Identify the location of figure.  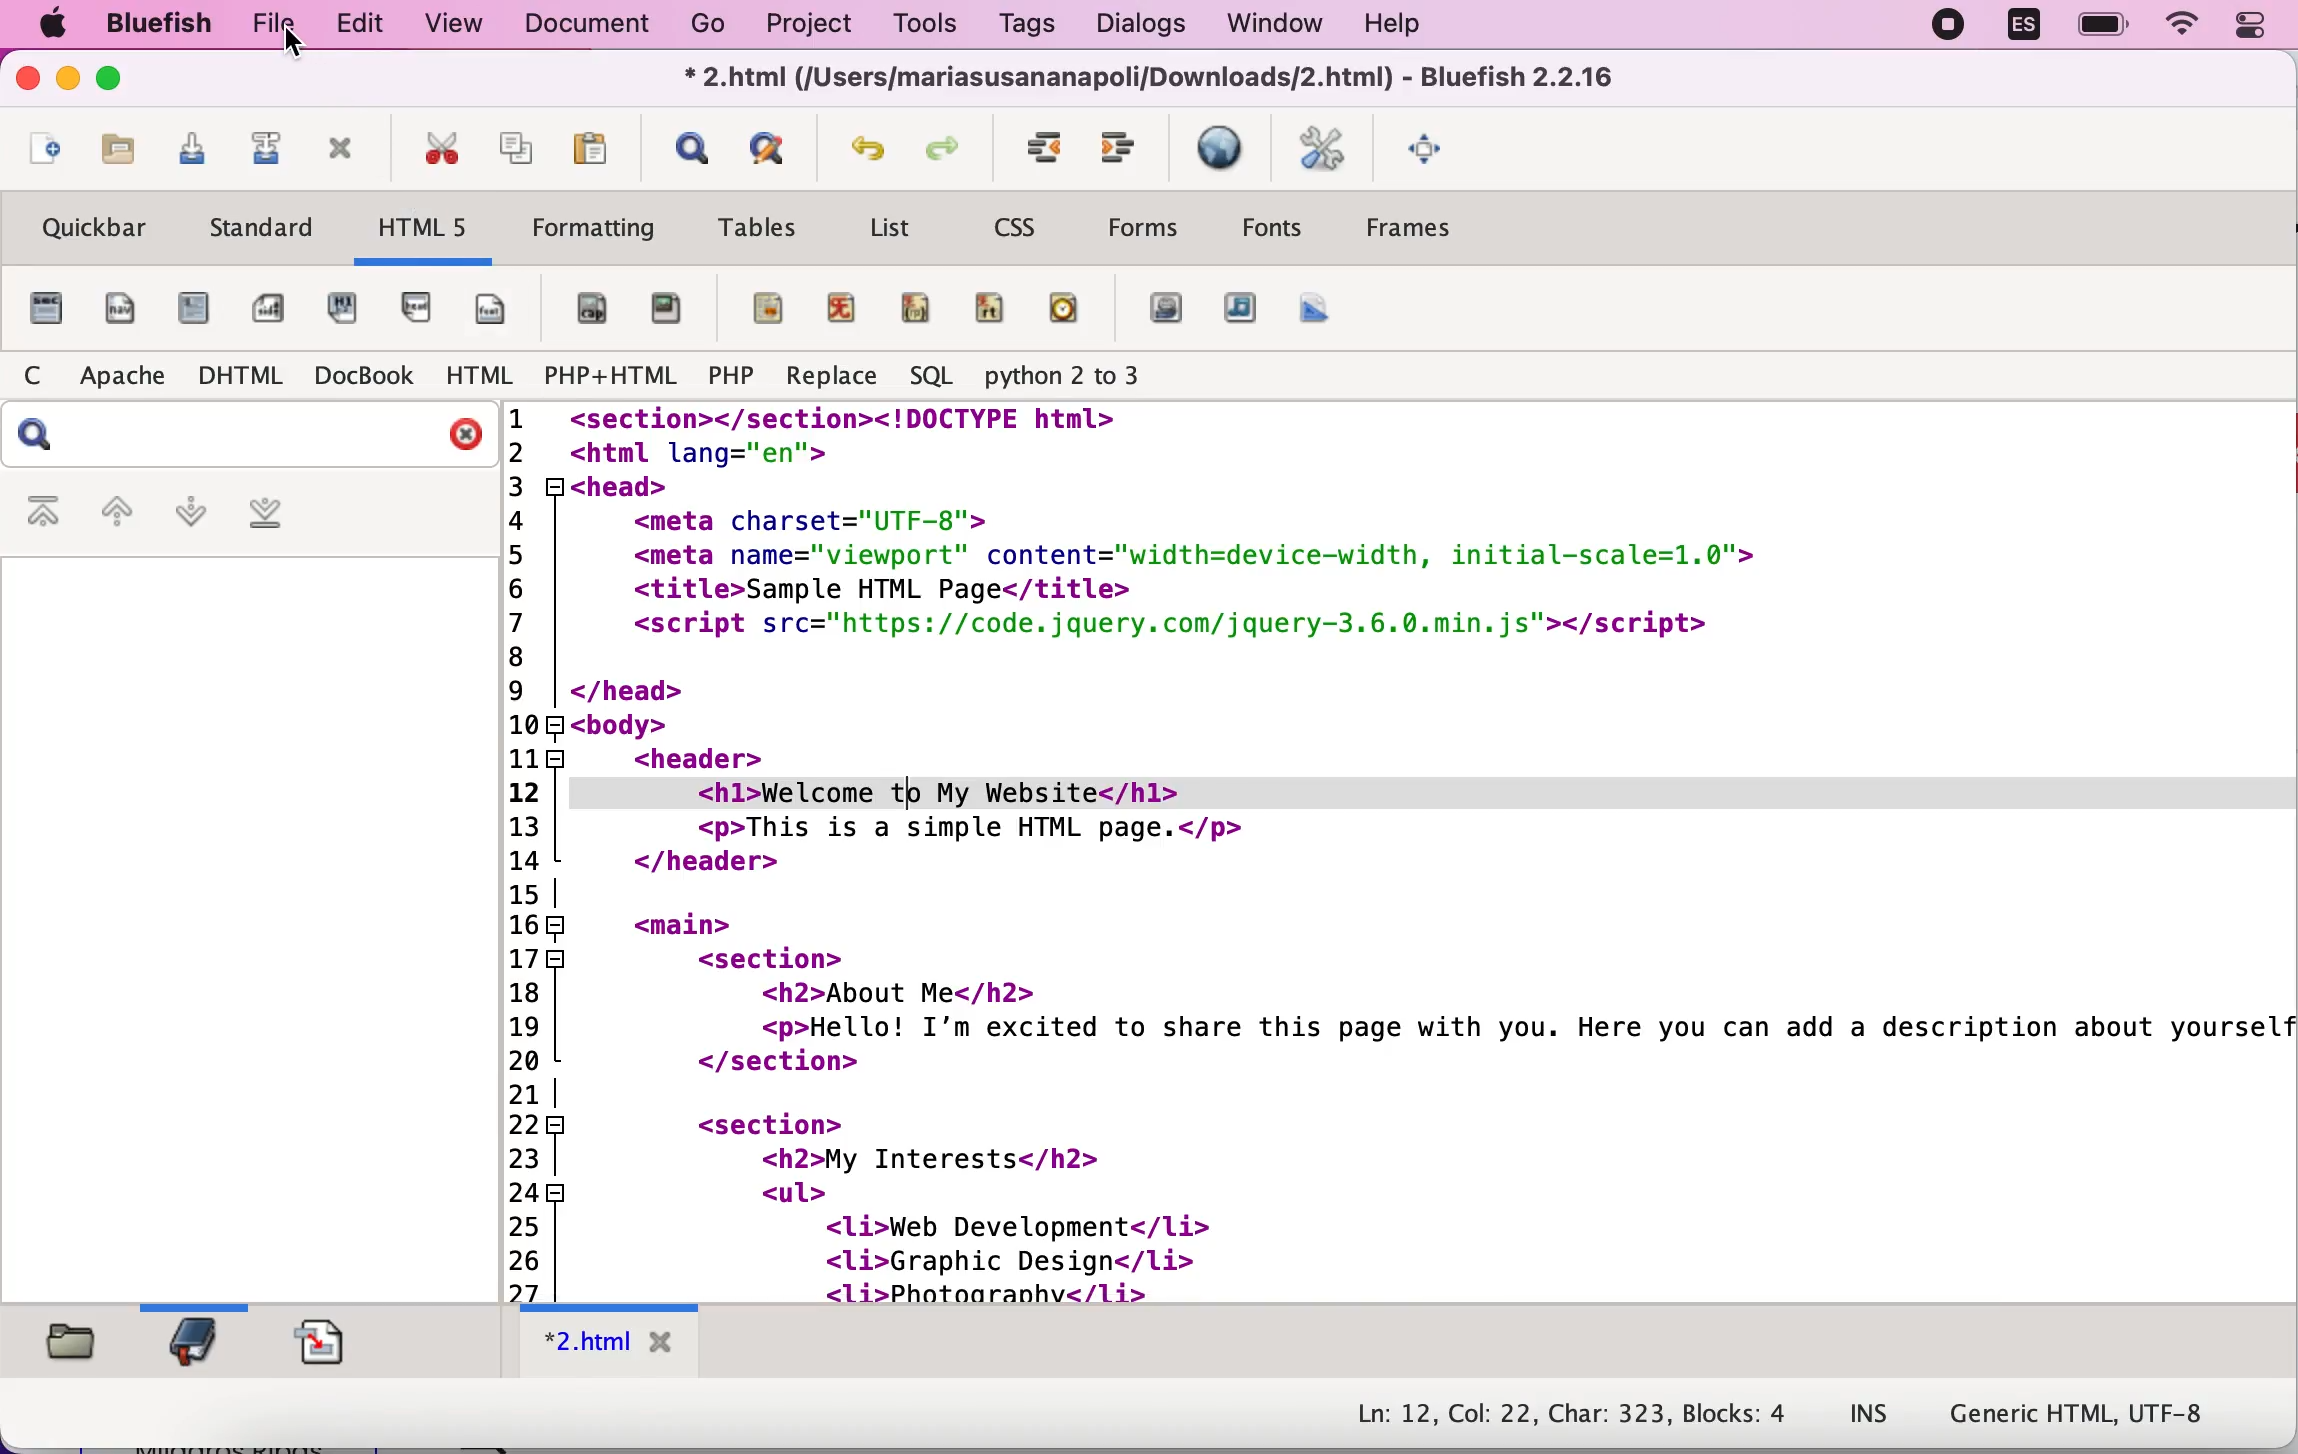
(664, 313).